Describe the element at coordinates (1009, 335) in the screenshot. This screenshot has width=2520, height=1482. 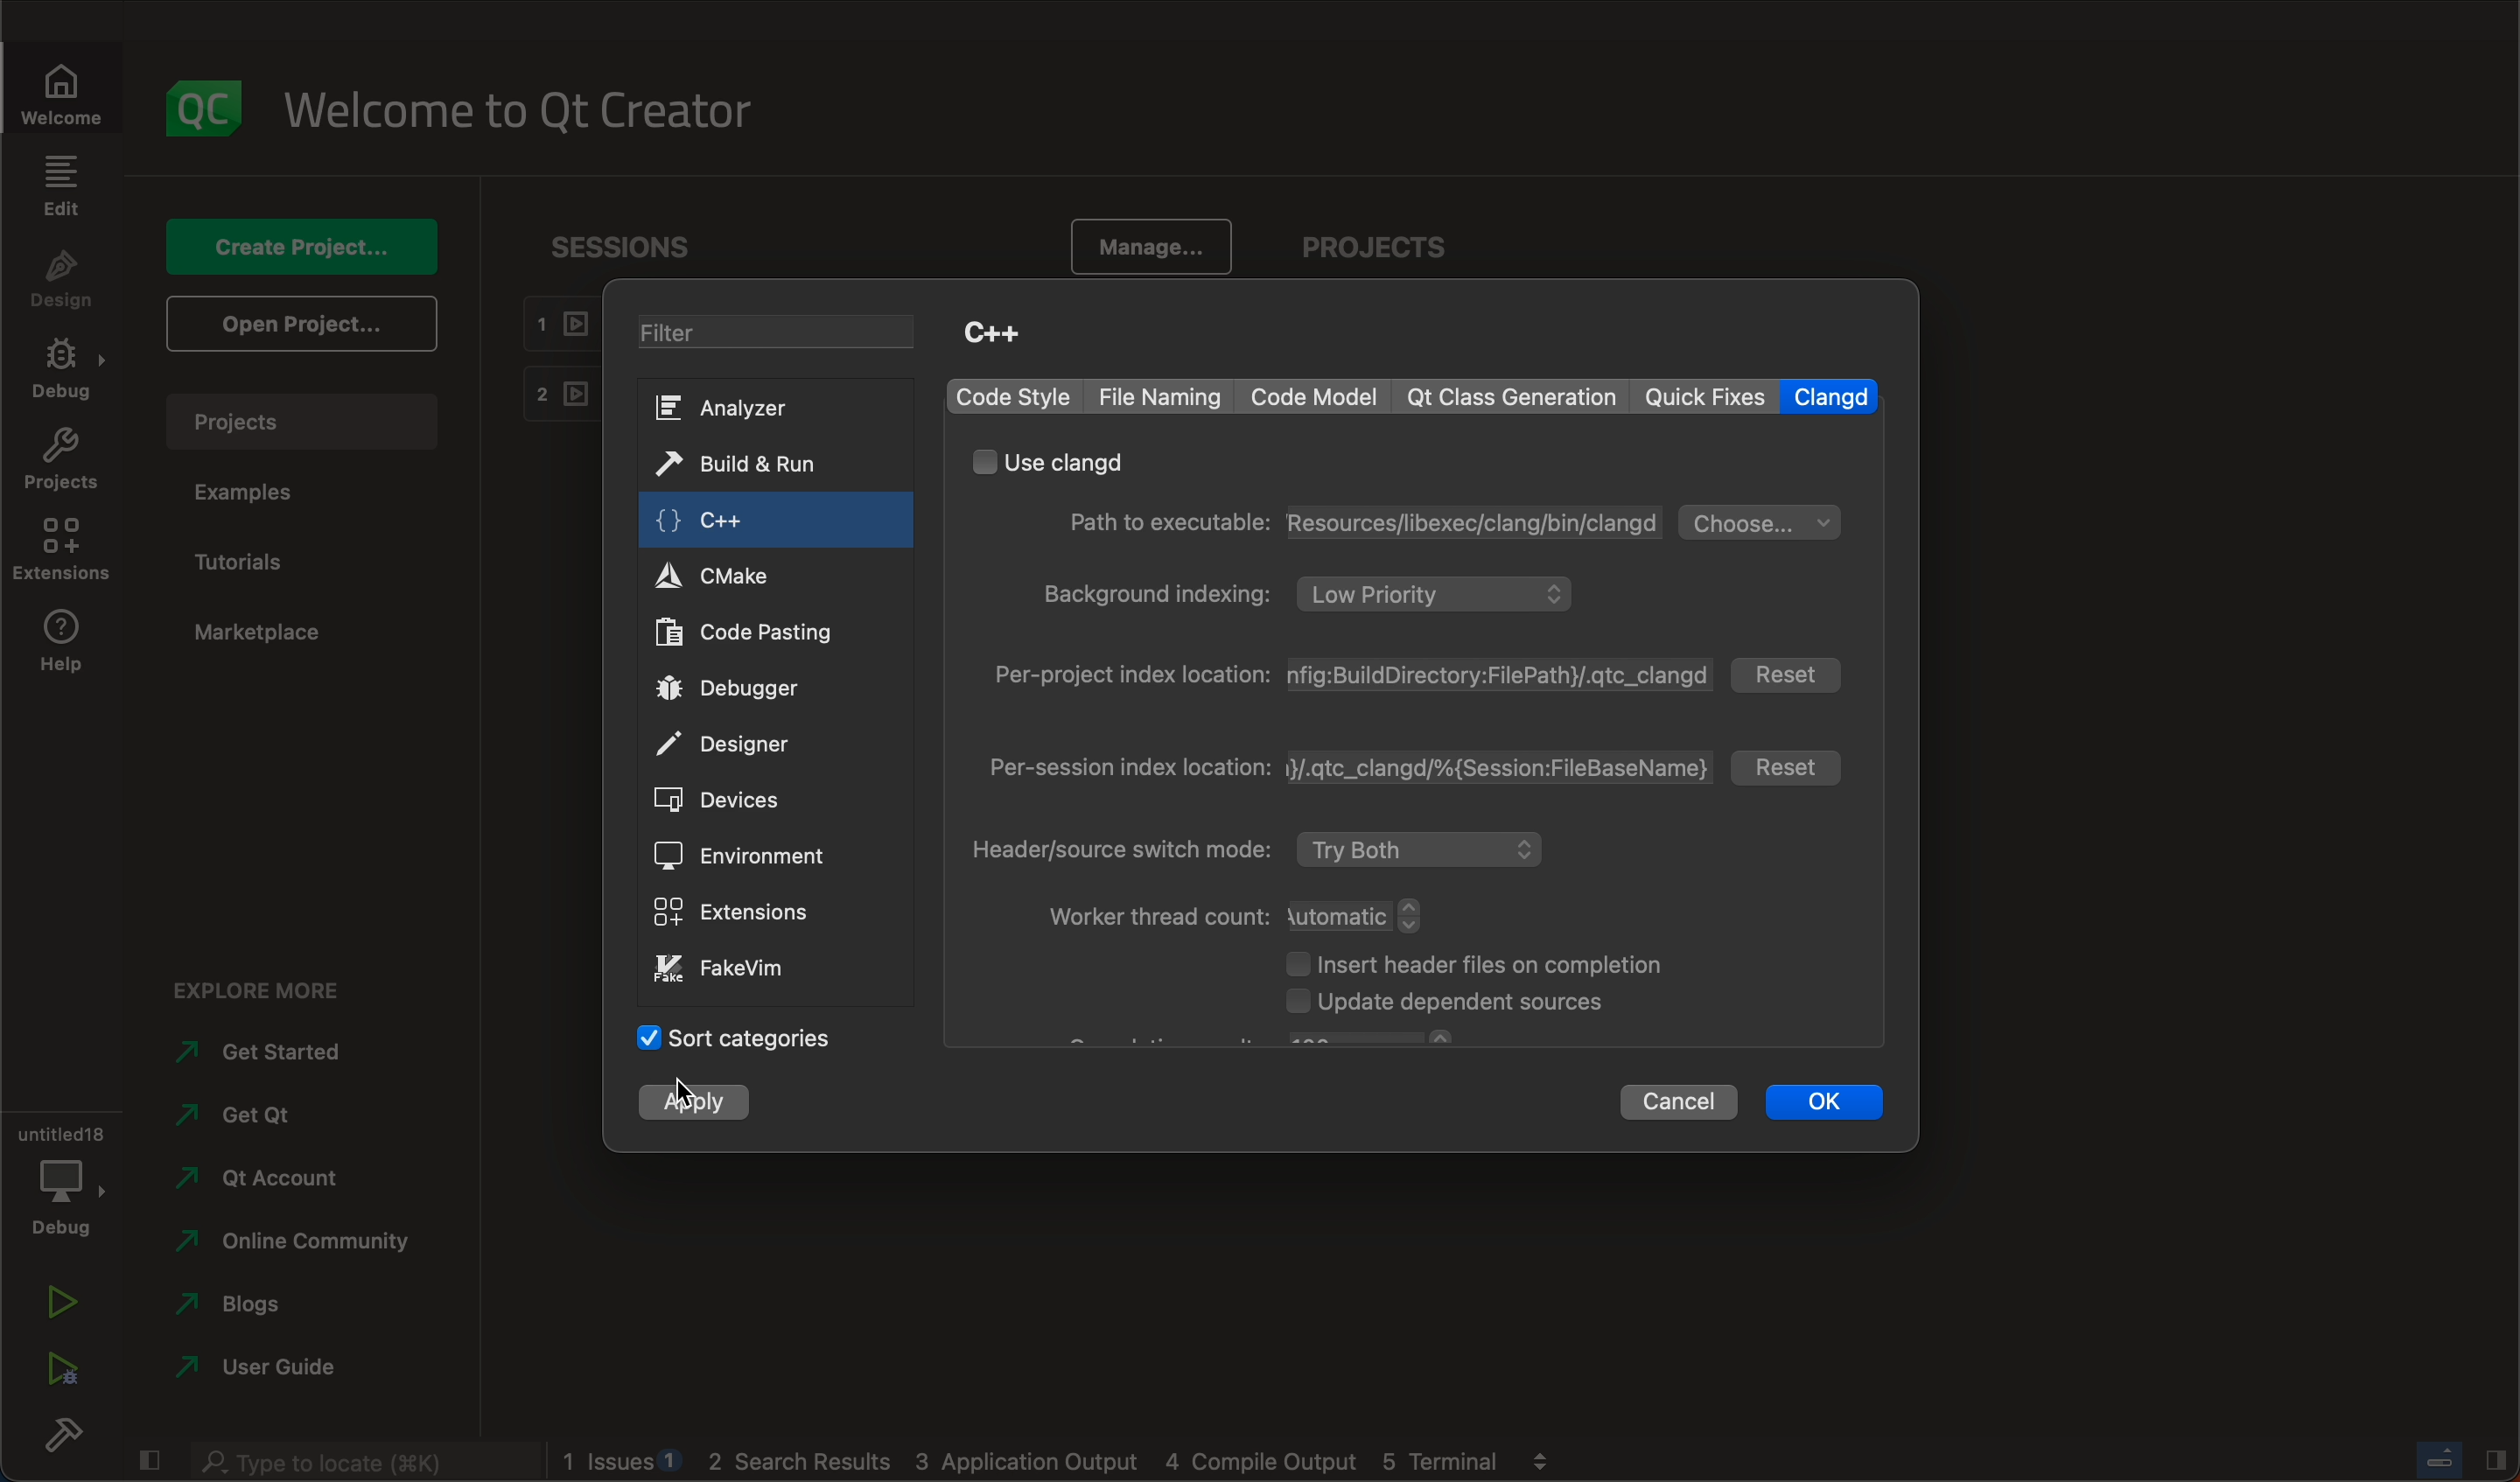
I see `C++` at that location.